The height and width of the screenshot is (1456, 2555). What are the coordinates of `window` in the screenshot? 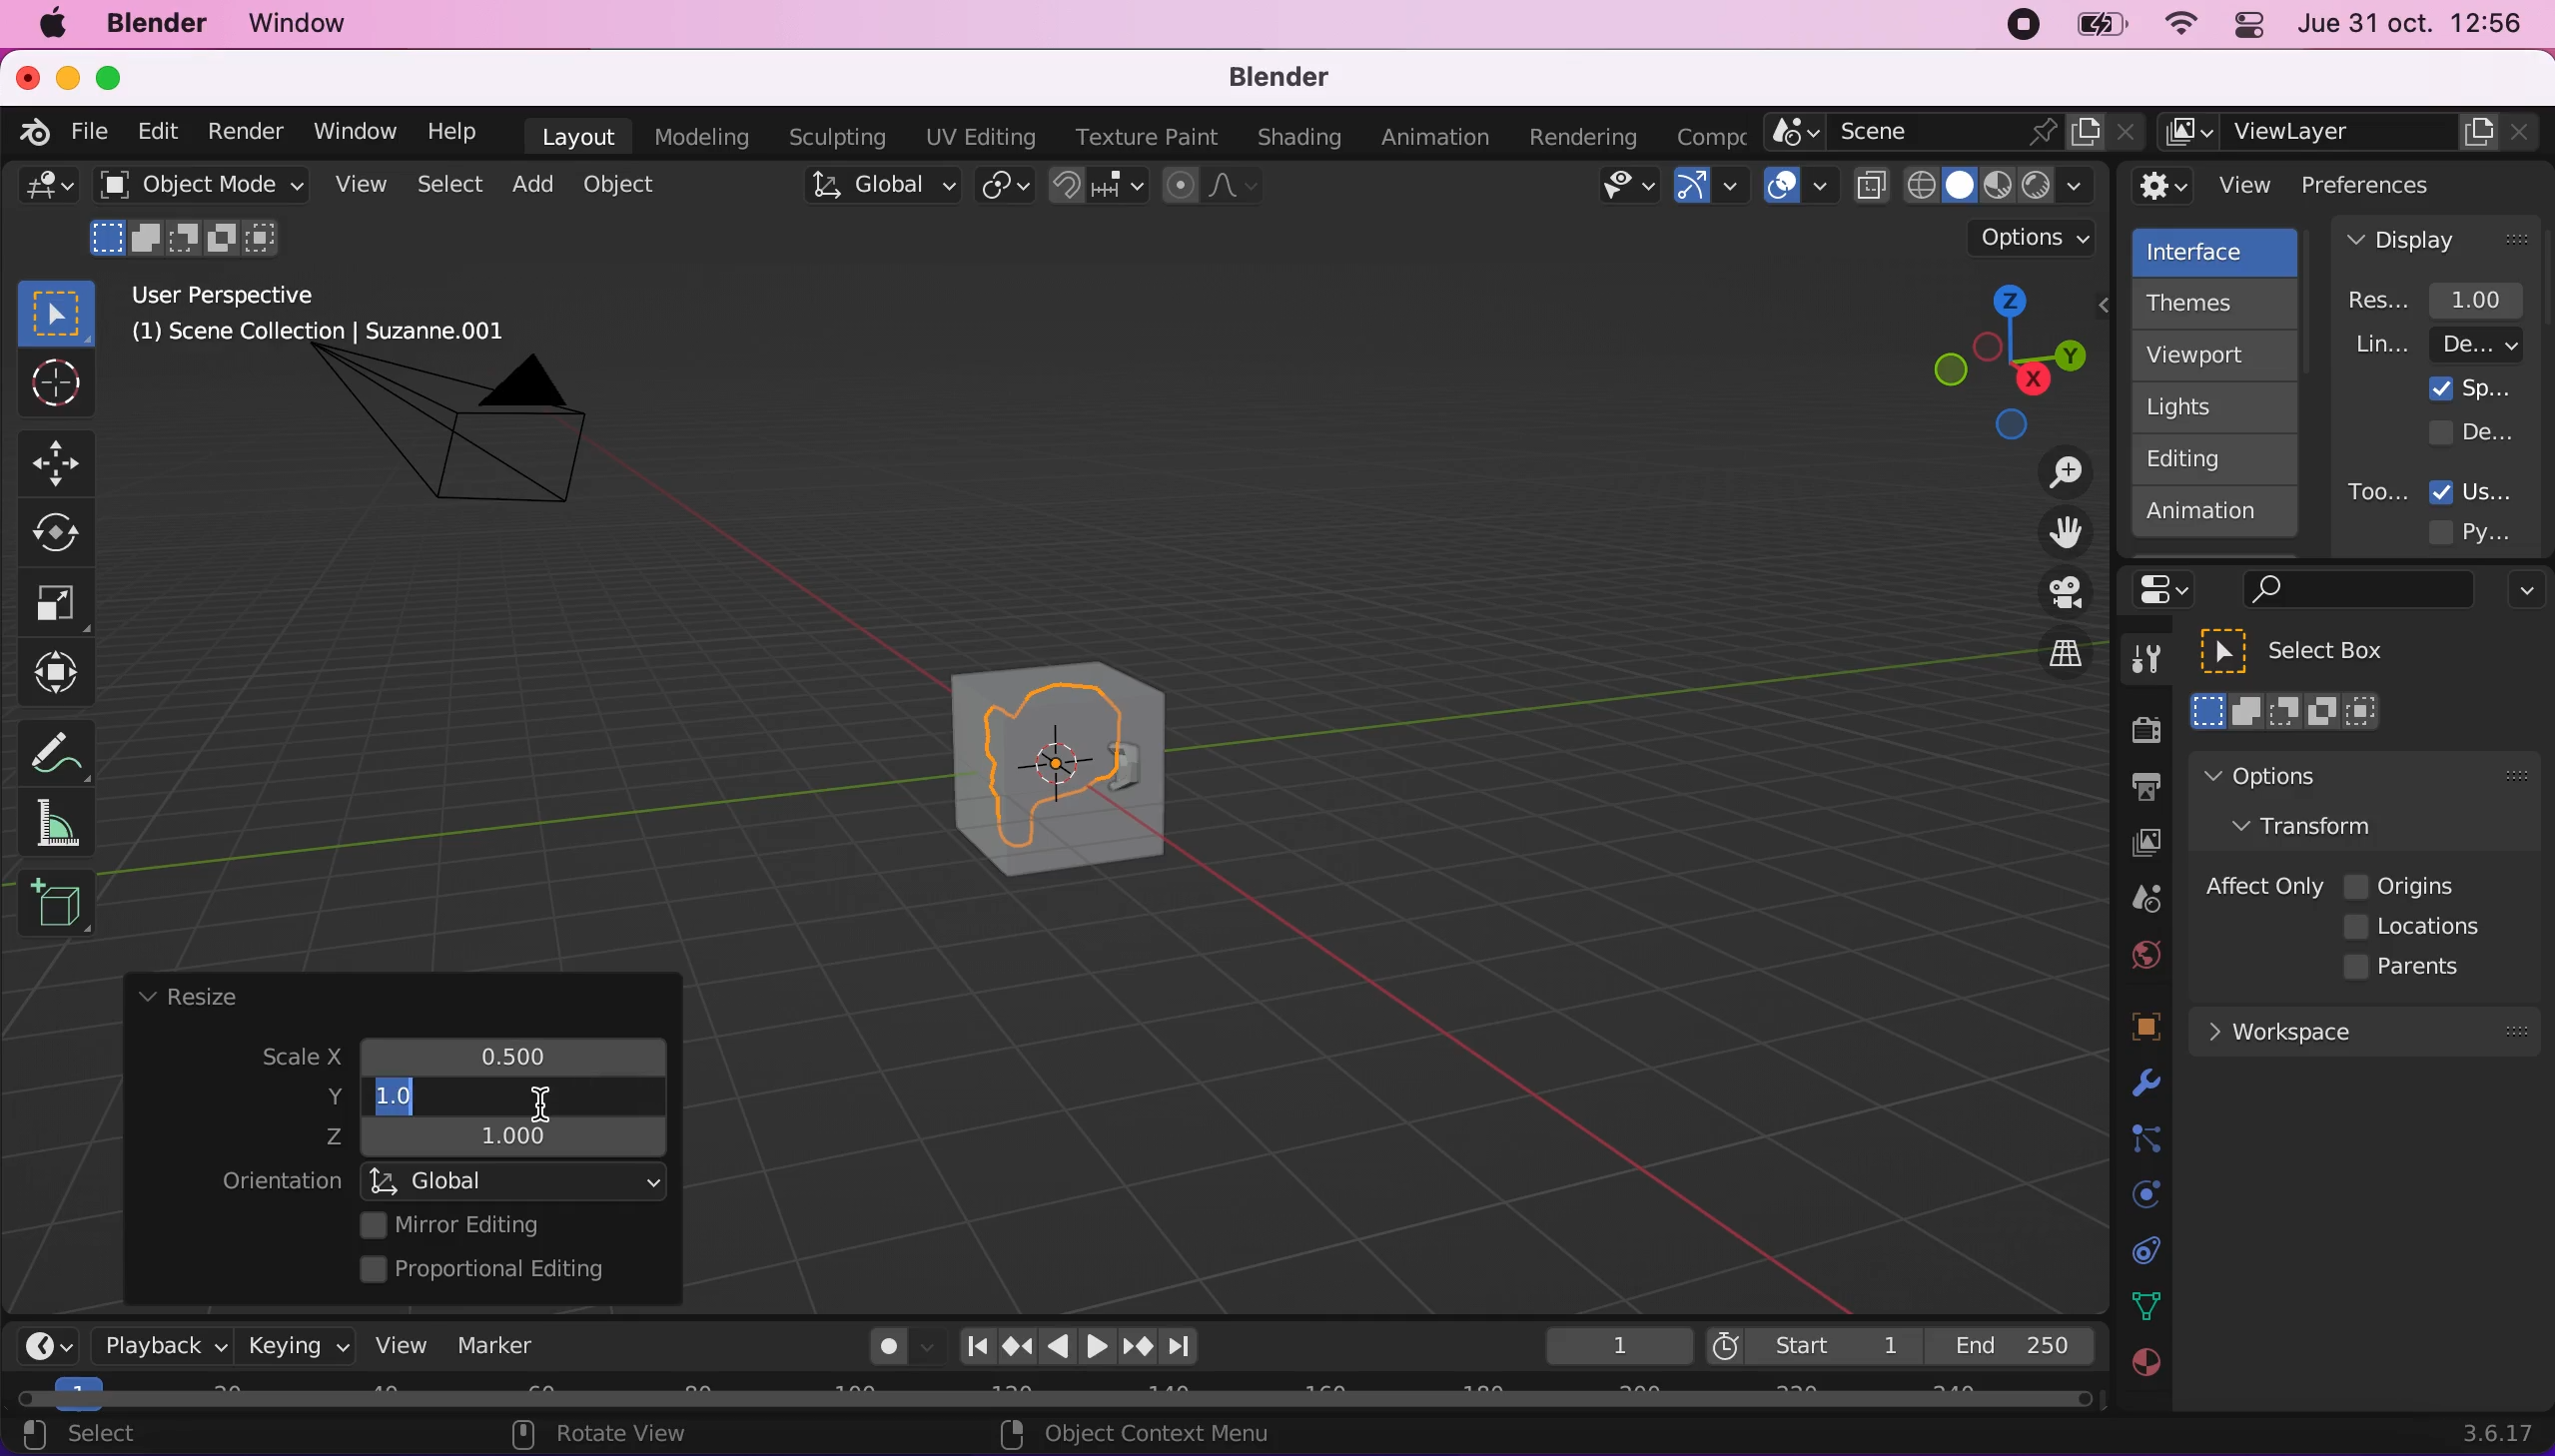 It's located at (353, 131).